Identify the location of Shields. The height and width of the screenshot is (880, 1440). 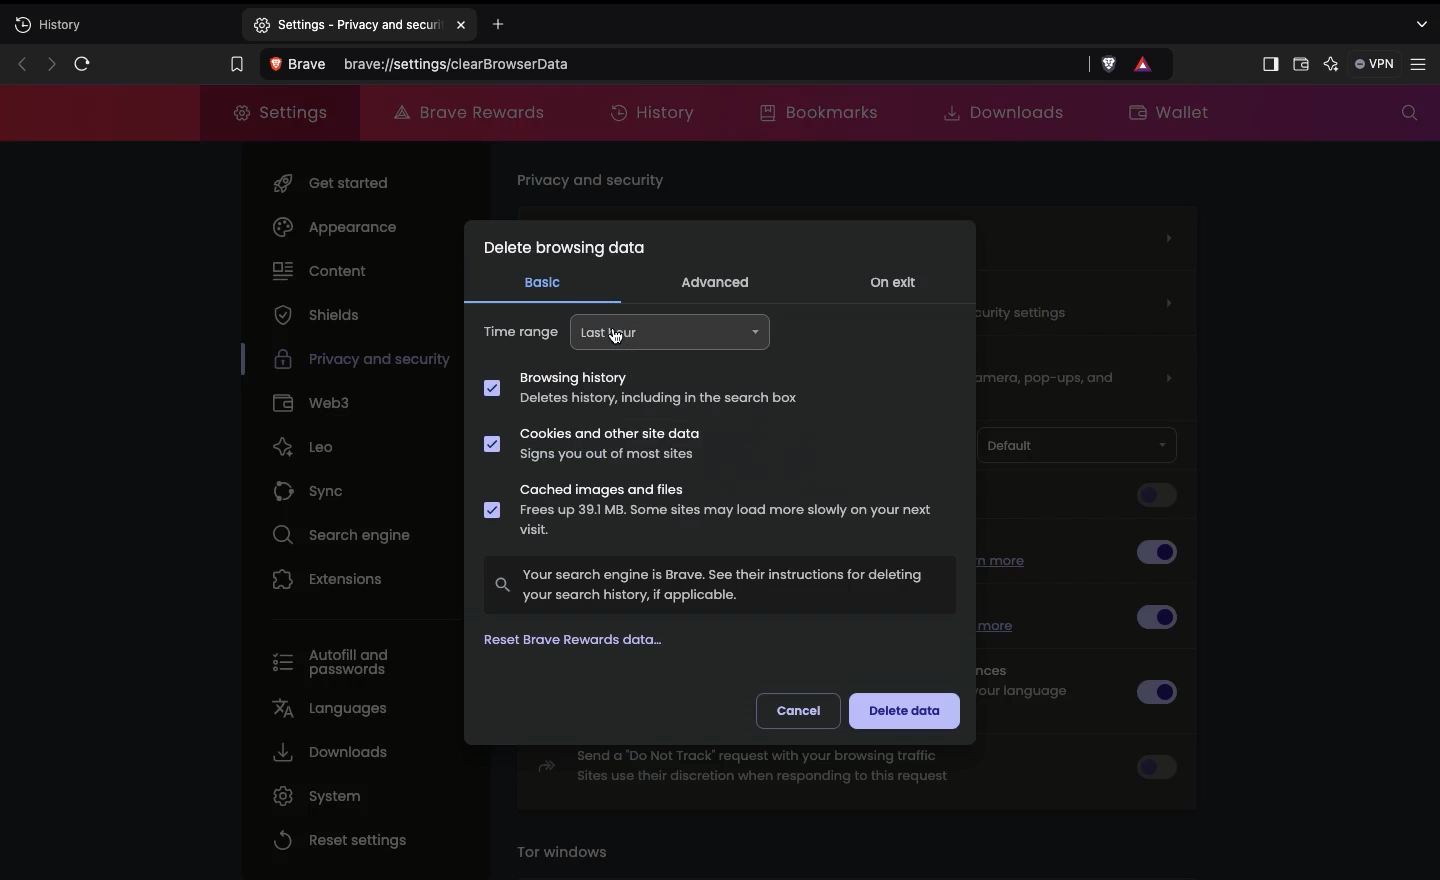
(315, 317).